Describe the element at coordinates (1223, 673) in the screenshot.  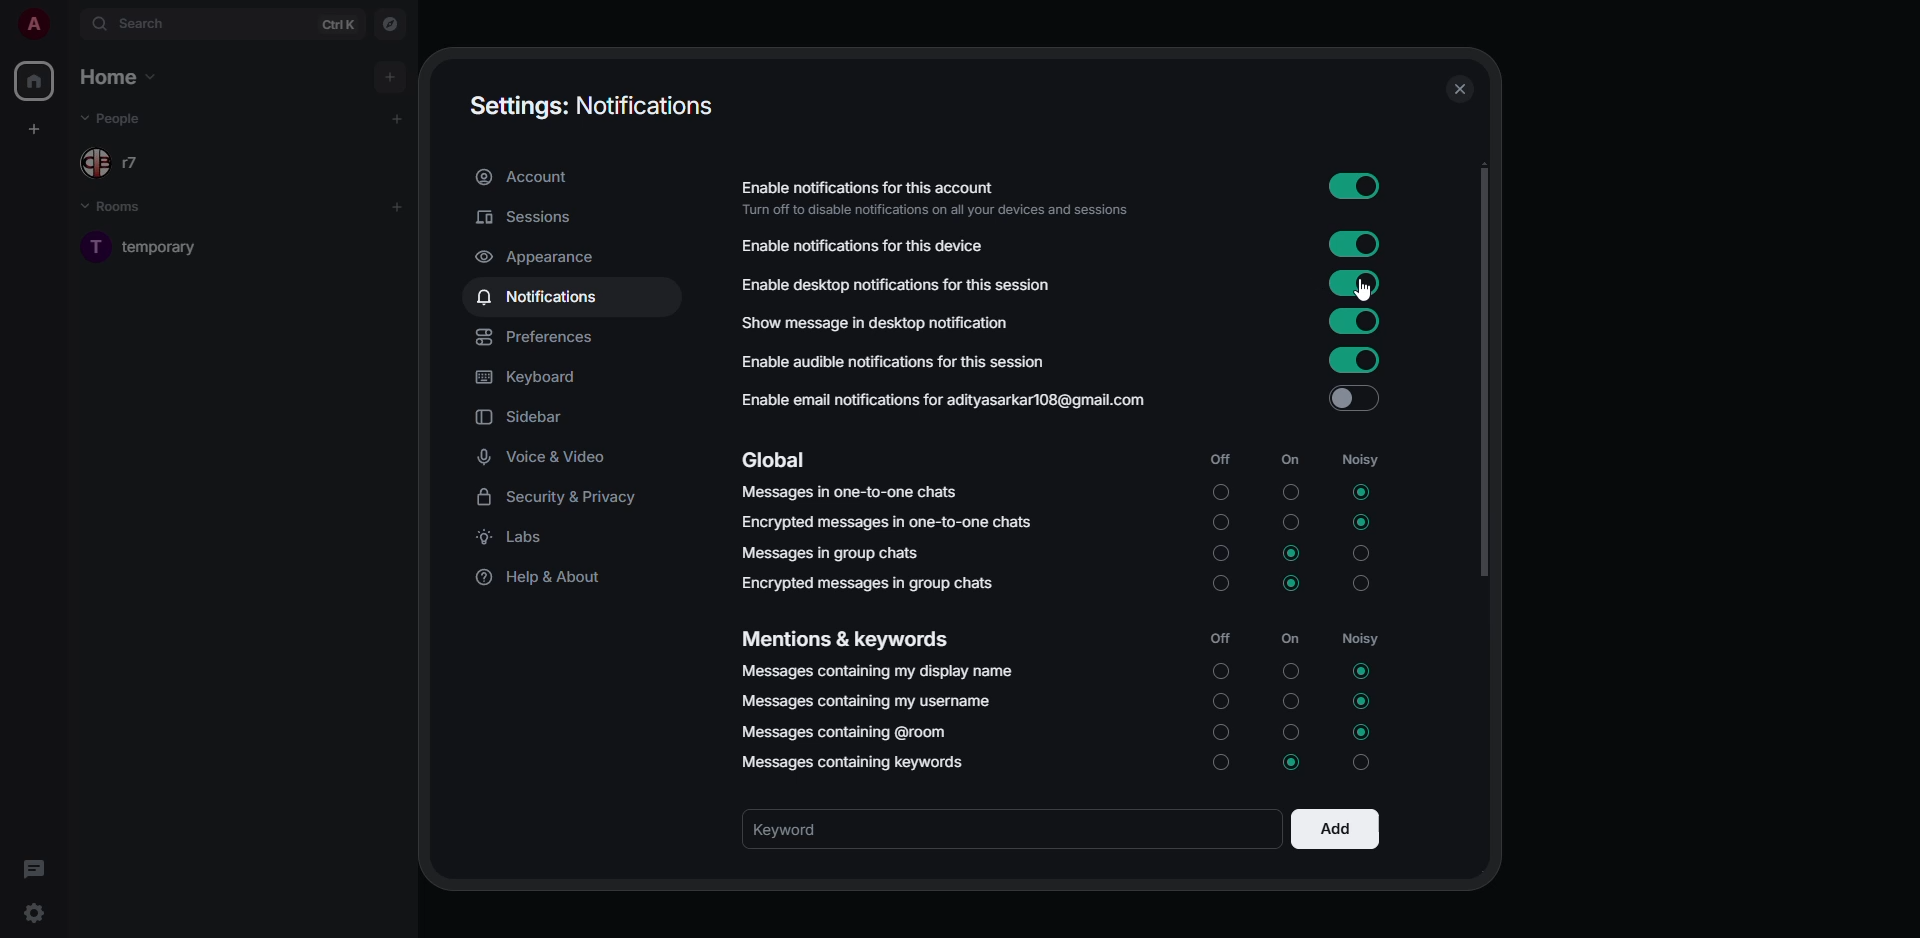
I see `Off Unselected` at that location.